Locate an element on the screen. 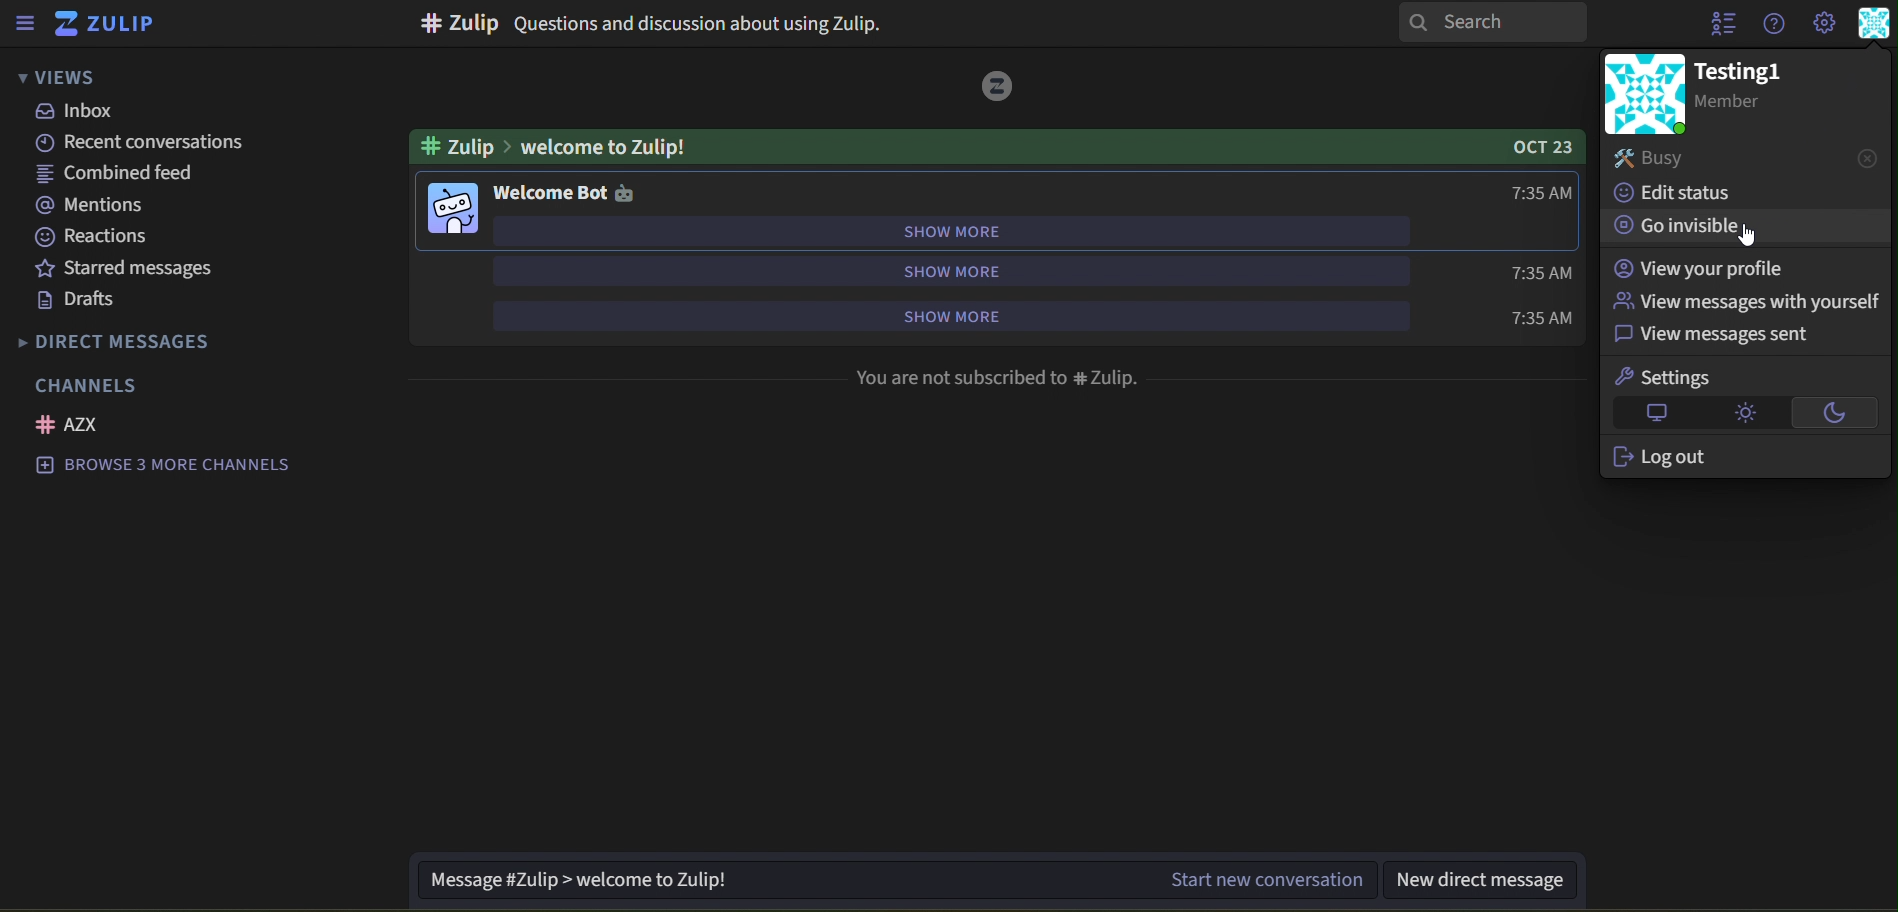 The image size is (1898, 912). start new conversation is located at coordinates (897, 880).